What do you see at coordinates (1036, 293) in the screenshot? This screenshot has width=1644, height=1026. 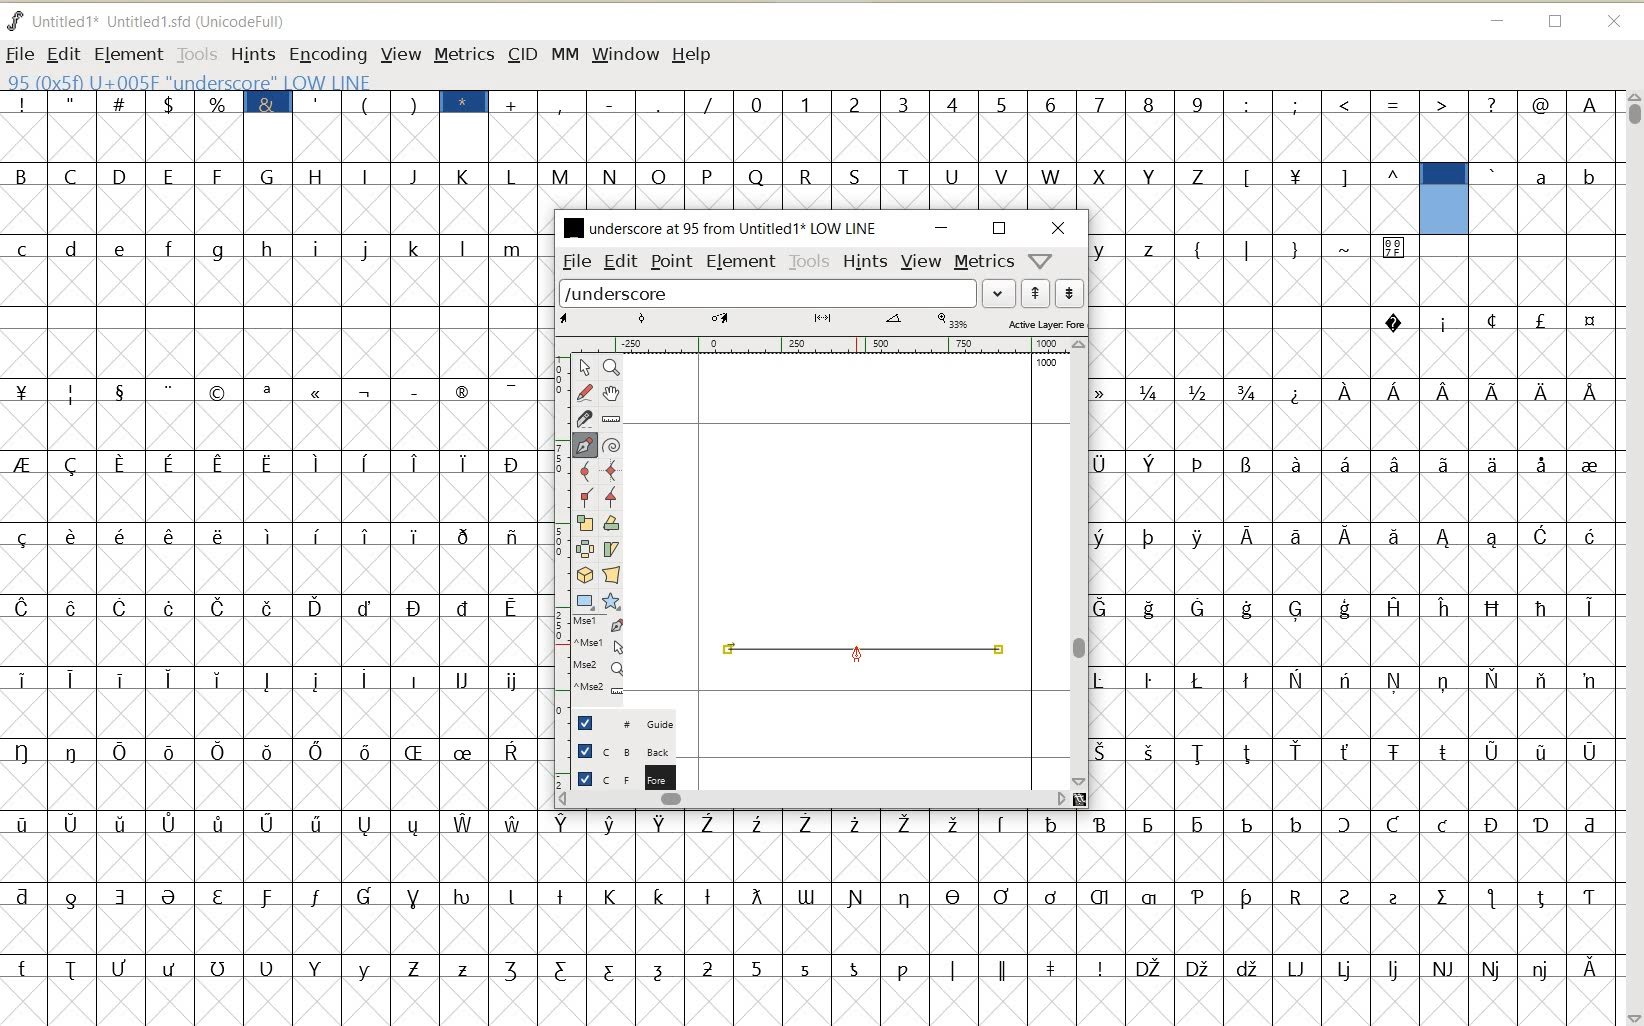 I see `show previous word list` at bounding box center [1036, 293].